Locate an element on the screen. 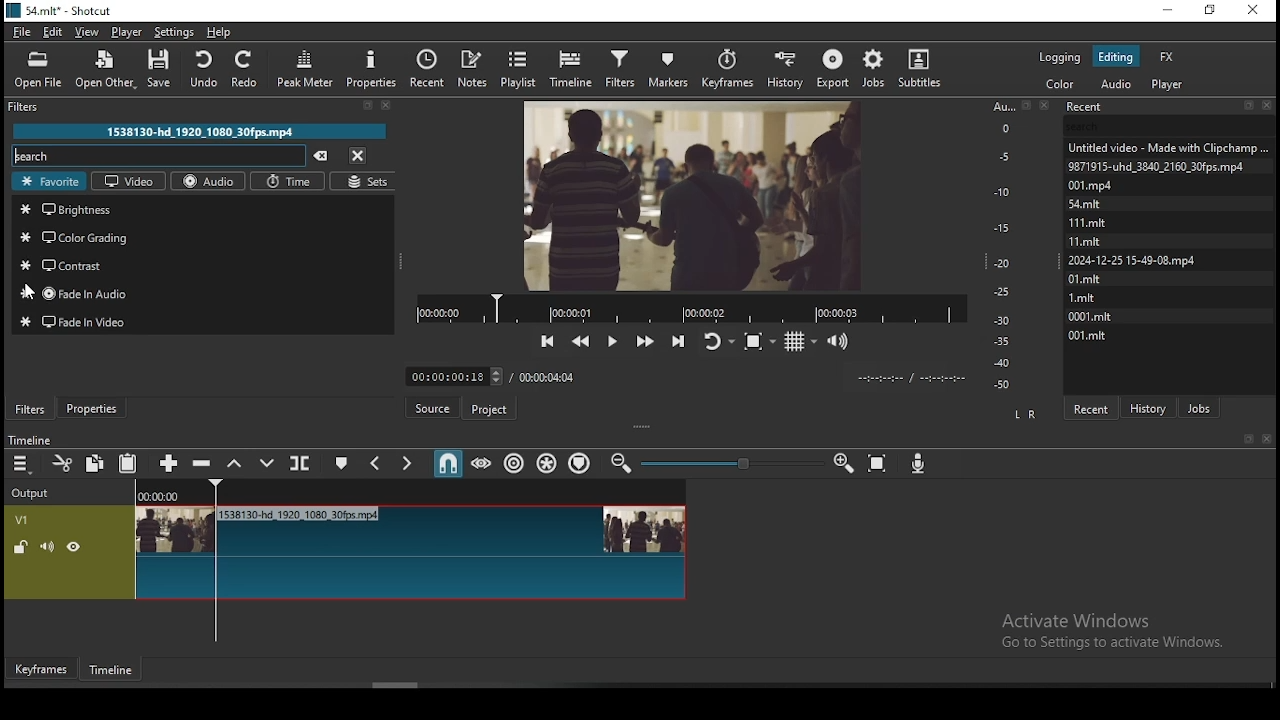  color grading is located at coordinates (205, 237).